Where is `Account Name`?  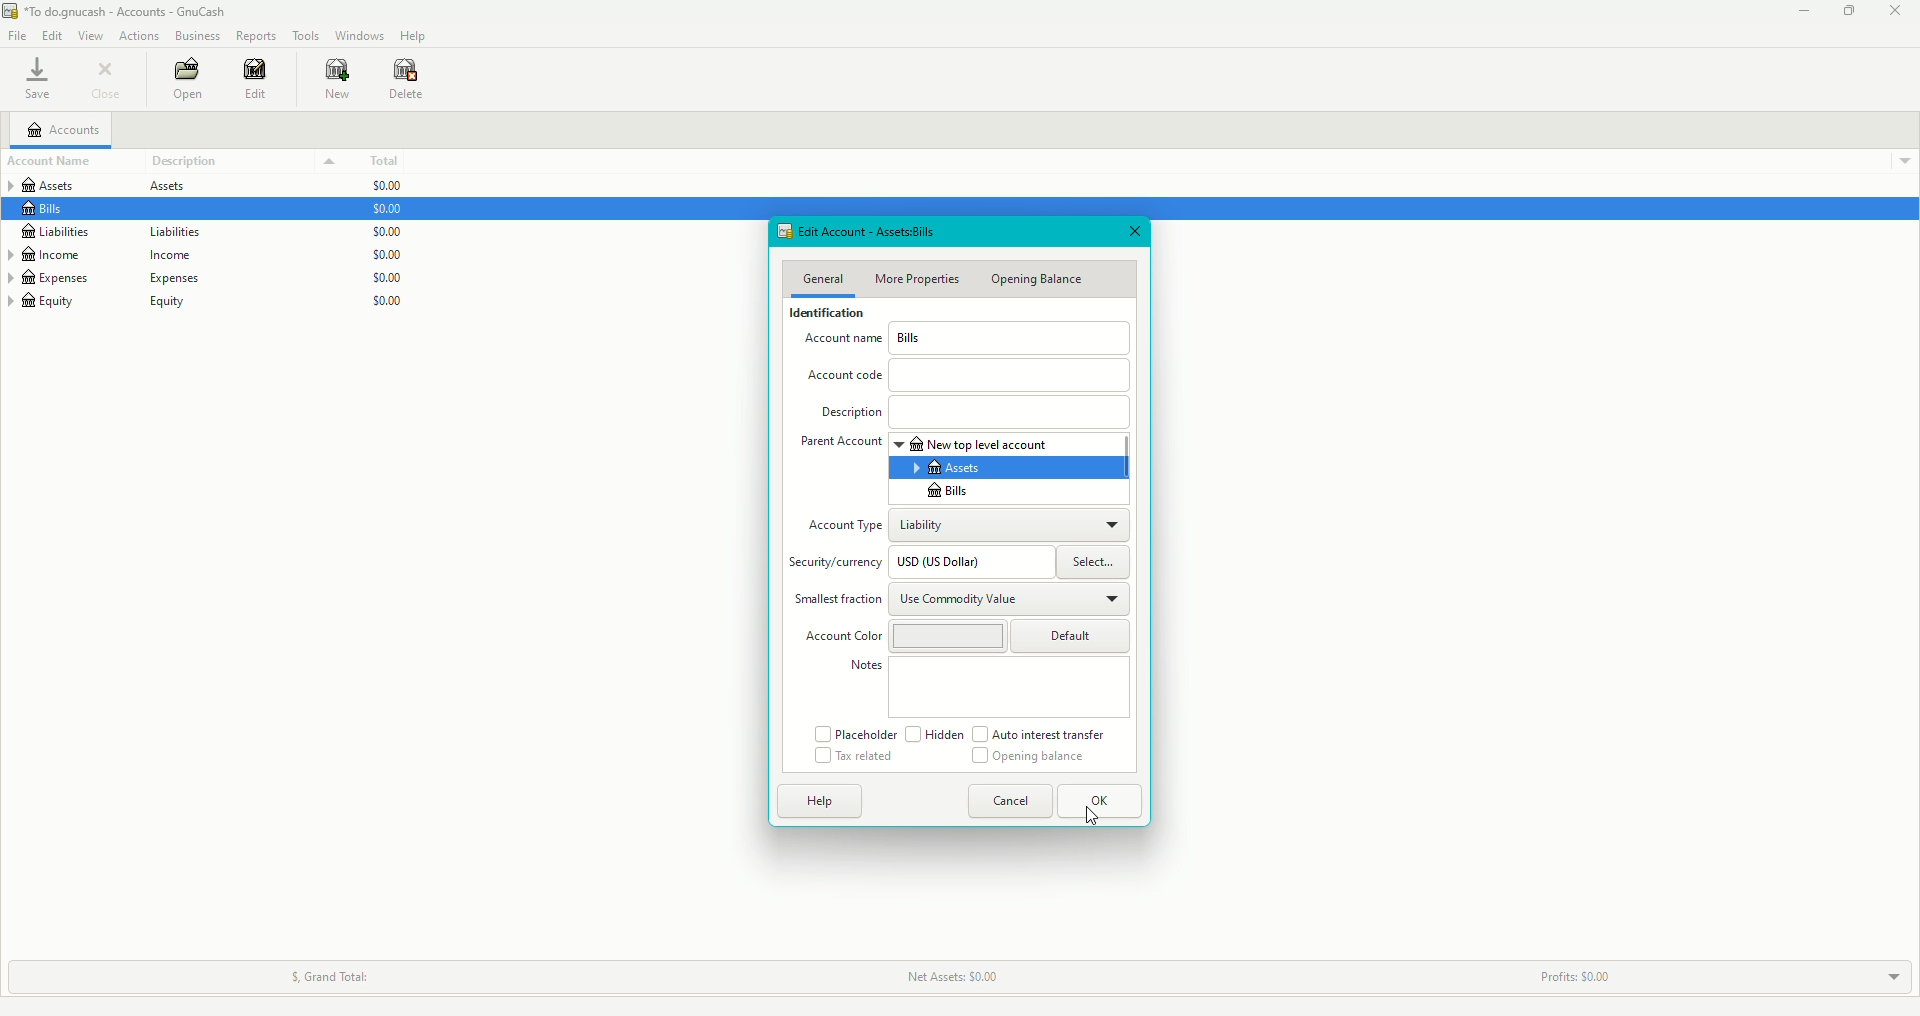 Account Name is located at coordinates (841, 342).